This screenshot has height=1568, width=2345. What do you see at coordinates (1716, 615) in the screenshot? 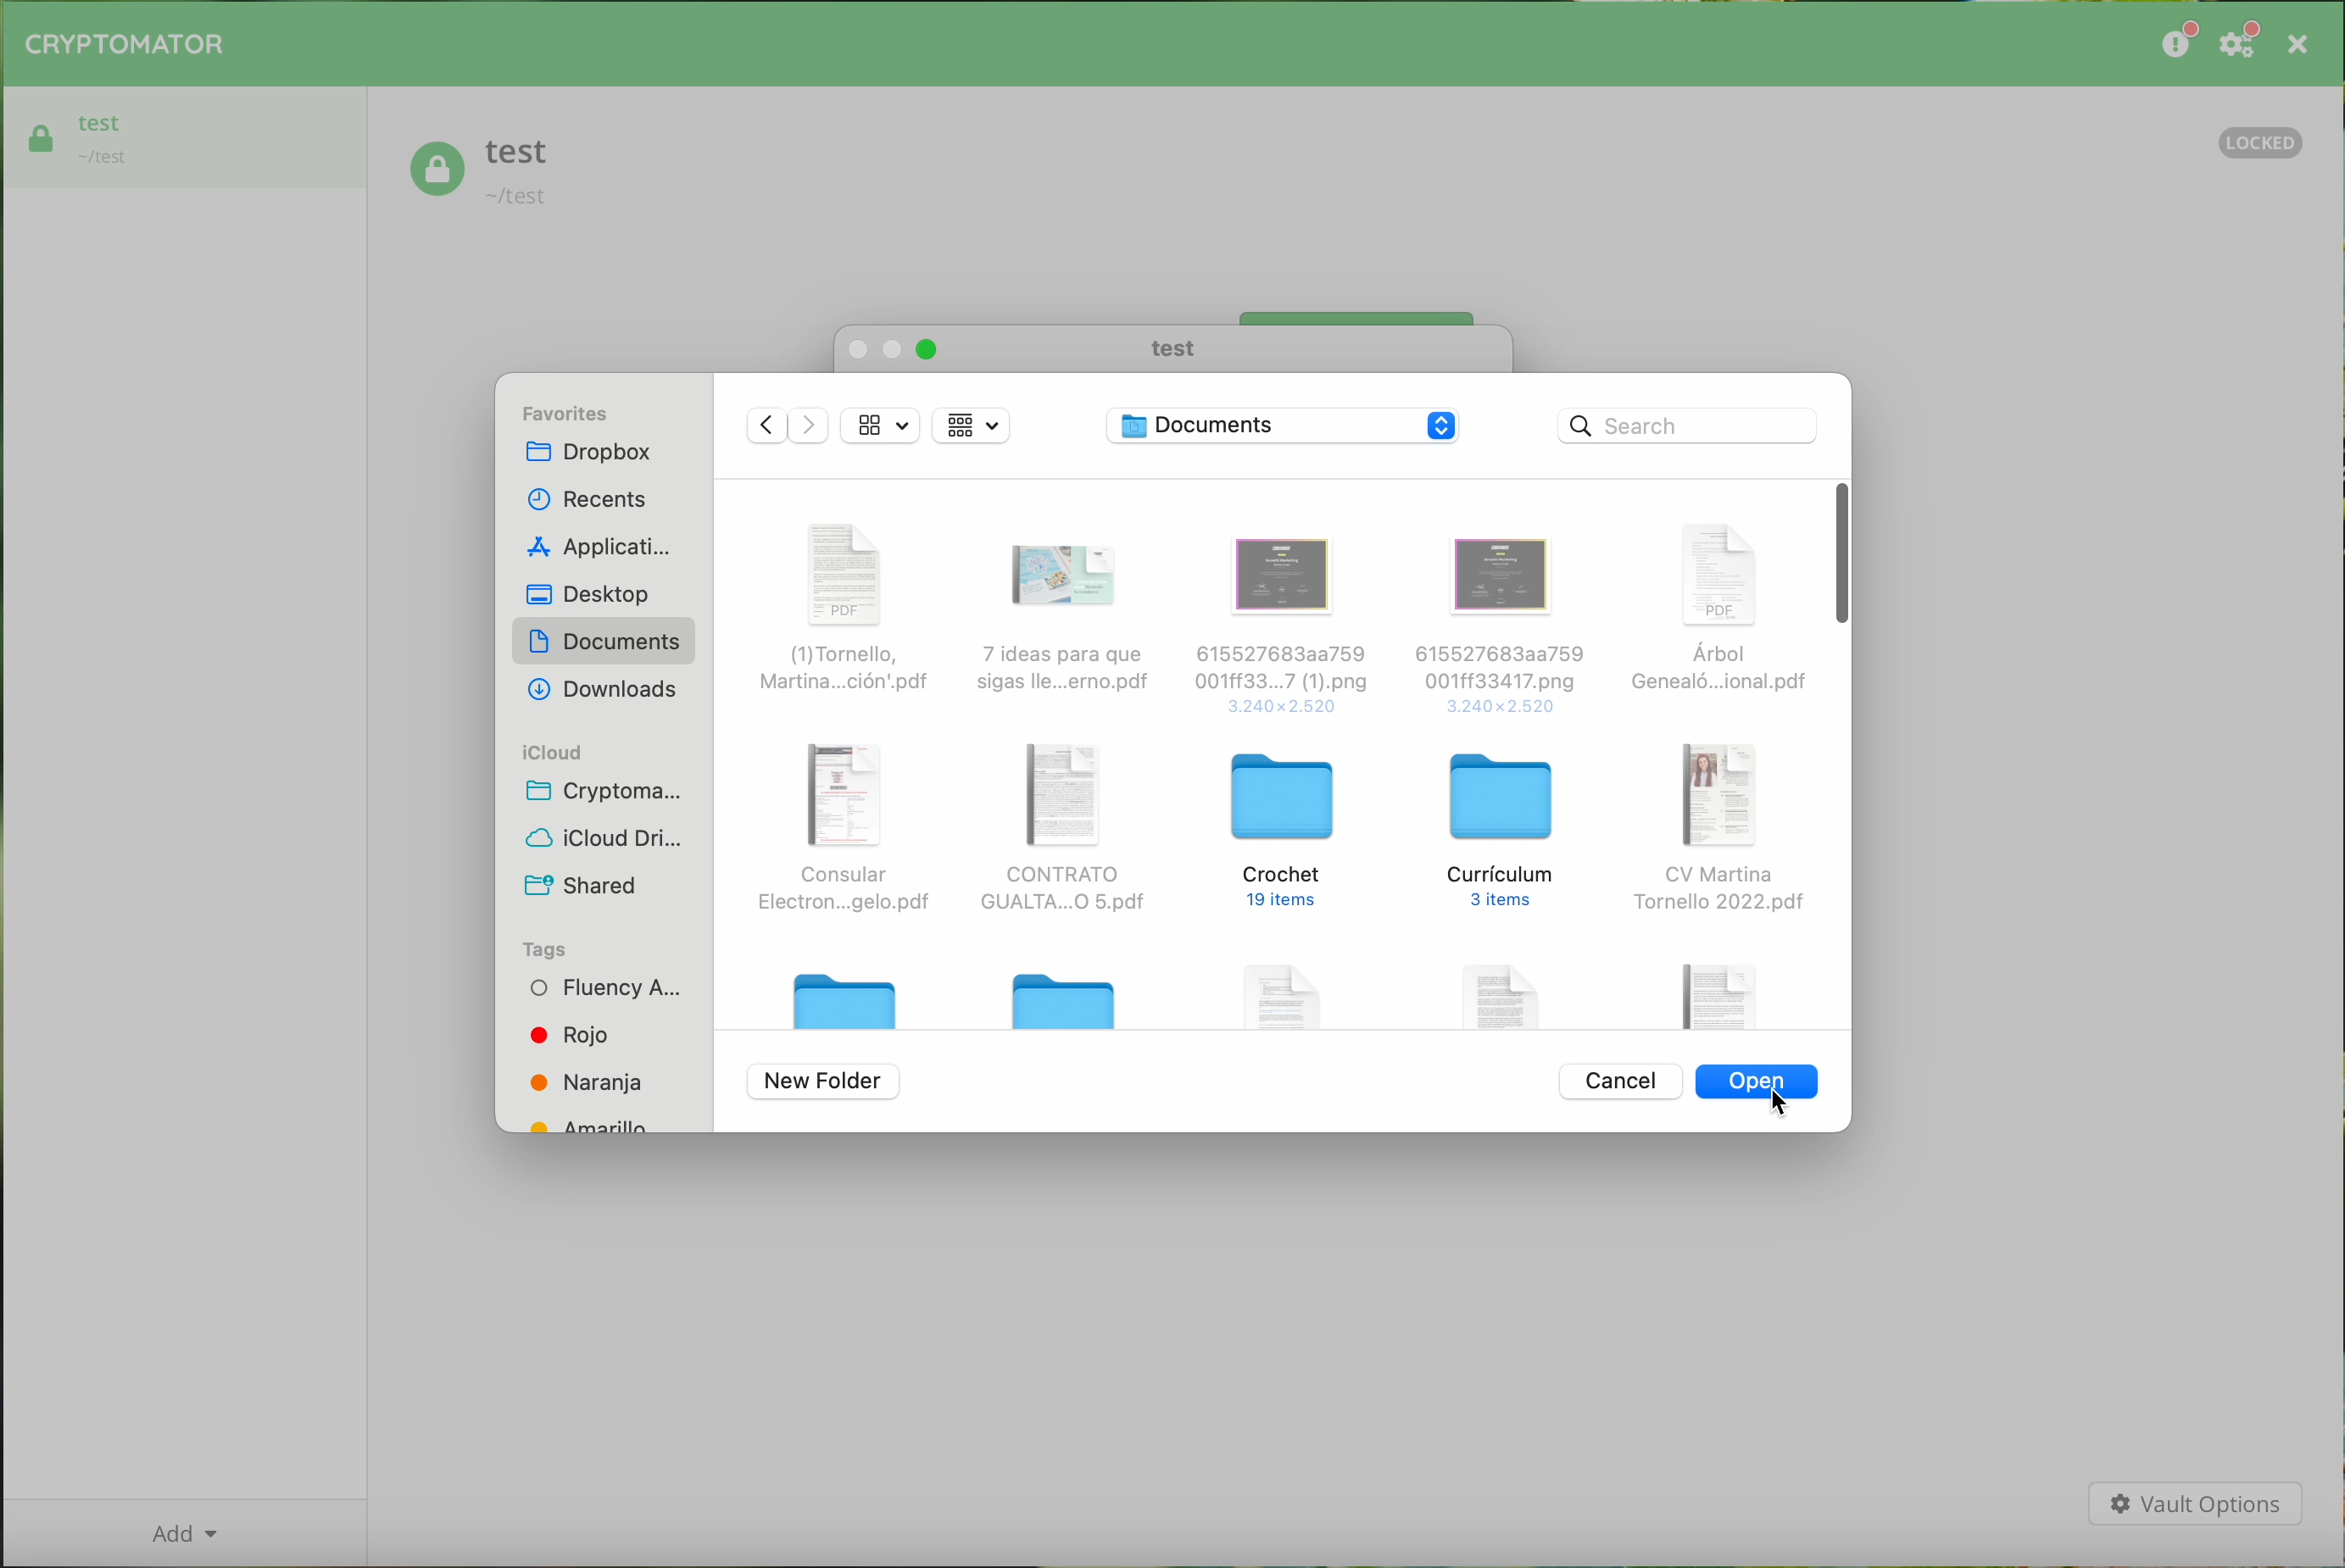
I see `pdf file` at bounding box center [1716, 615].